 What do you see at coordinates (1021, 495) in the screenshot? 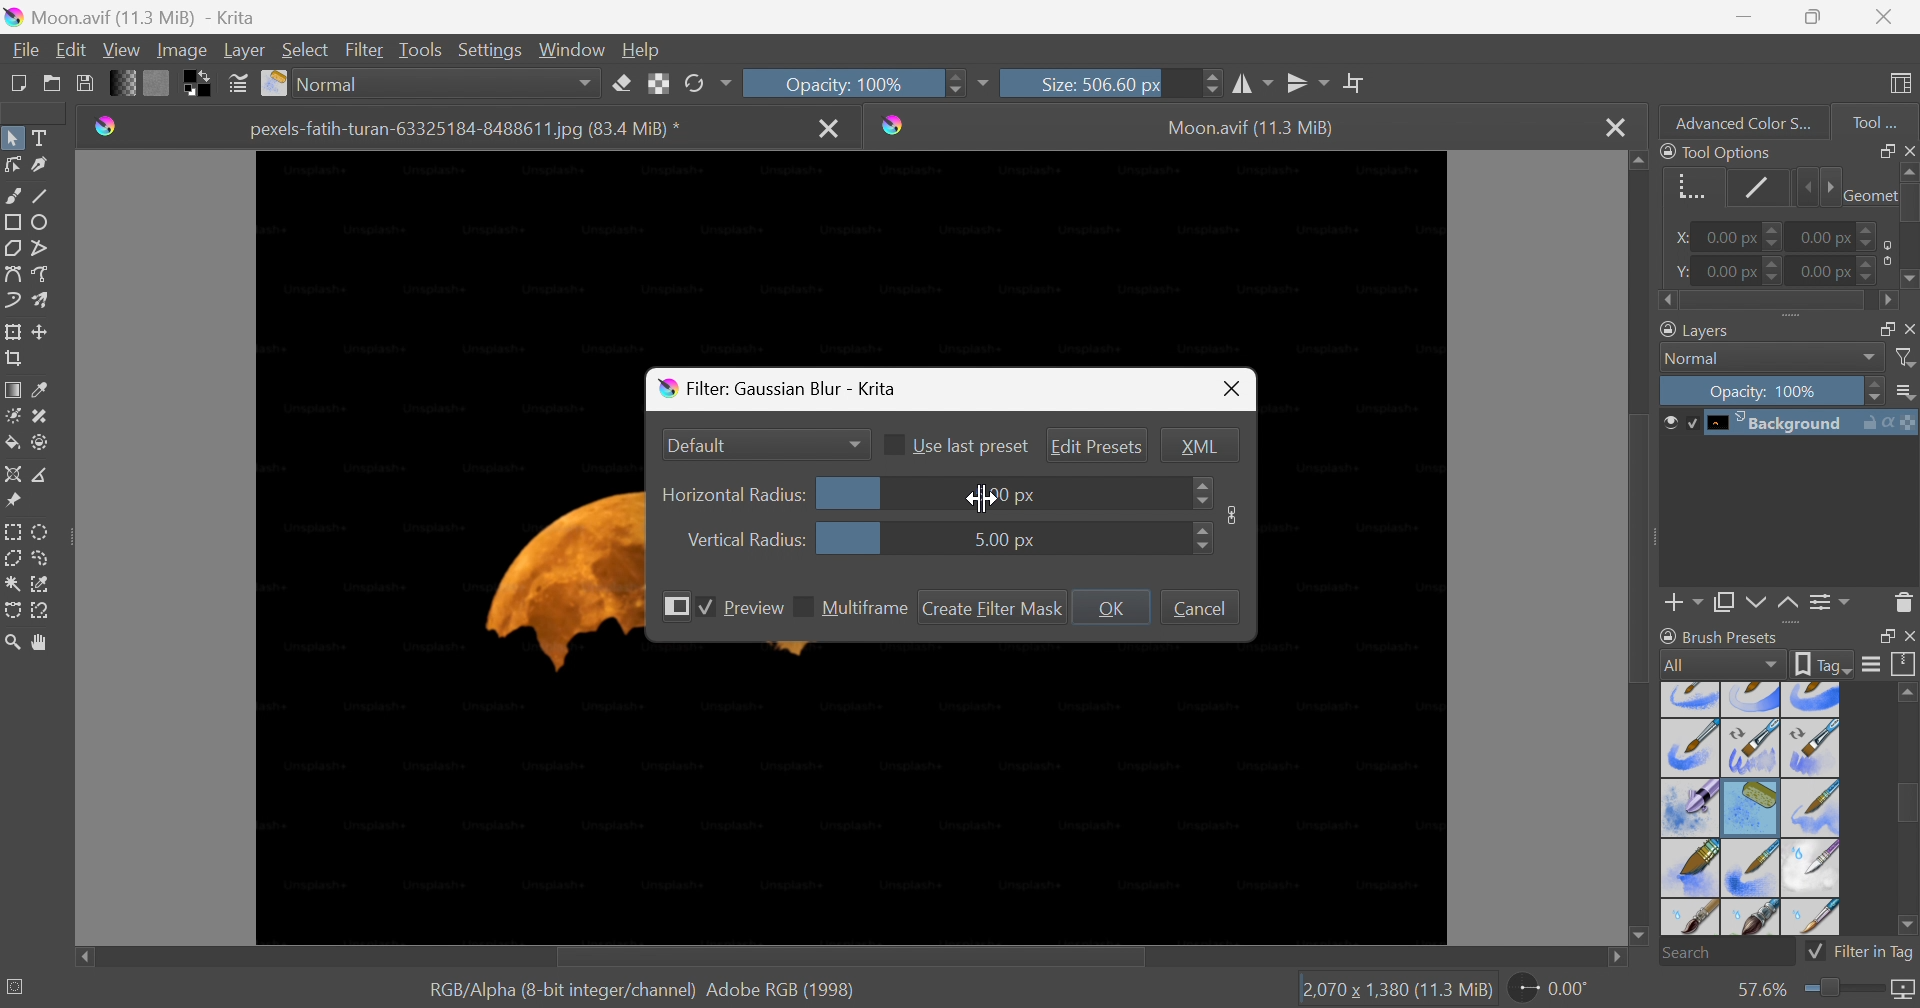
I see `0 px` at bounding box center [1021, 495].